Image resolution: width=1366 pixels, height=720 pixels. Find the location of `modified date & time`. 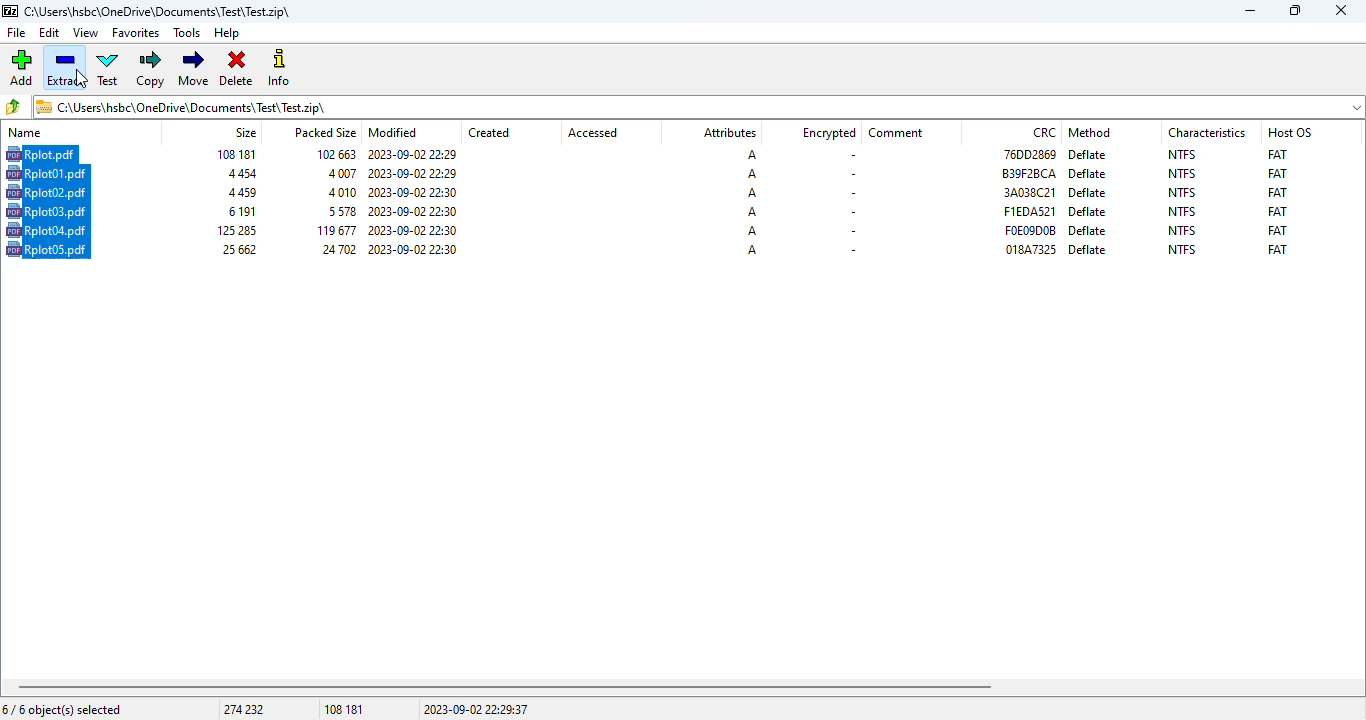

modified date & time is located at coordinates (414, 211).